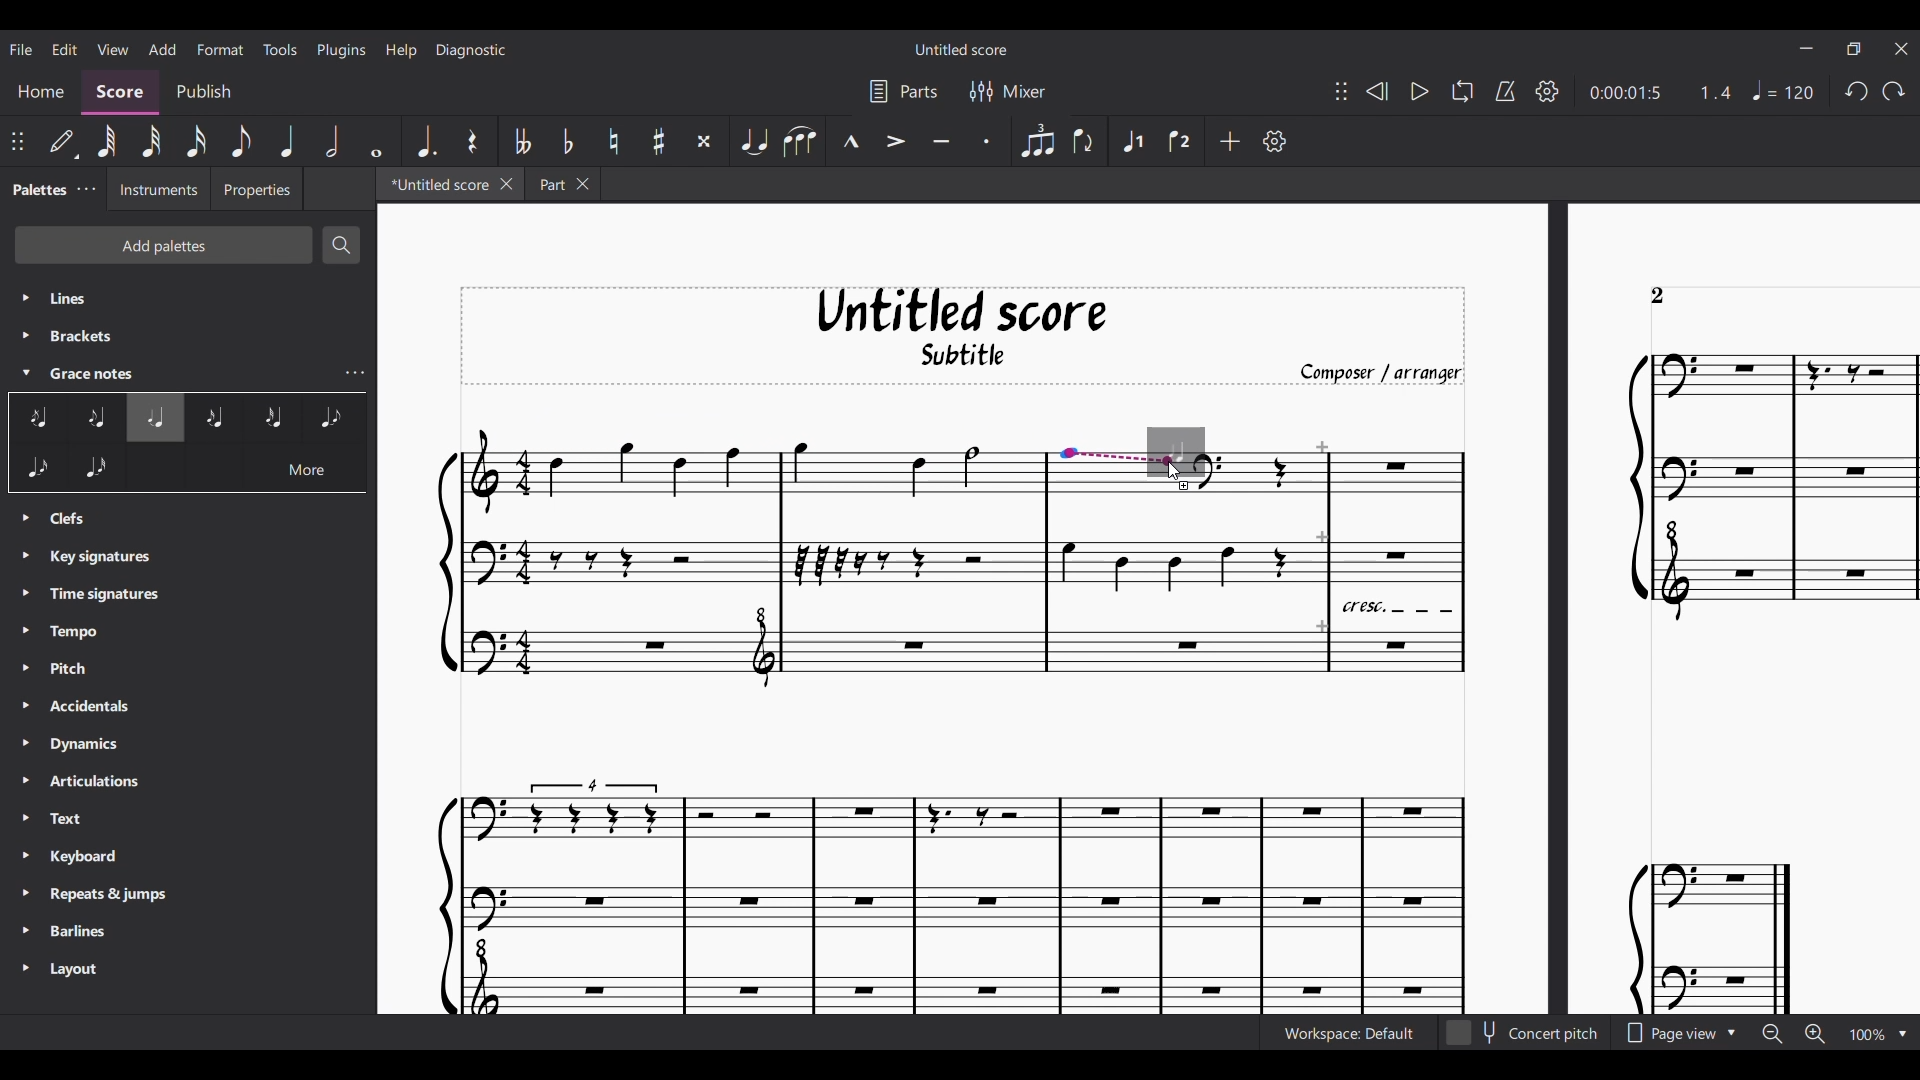 The width and height of the screenshot is (1920, 1080). Describe the element at coordinates (402, 50) in the screenshot. I see `Help menu` at that location.